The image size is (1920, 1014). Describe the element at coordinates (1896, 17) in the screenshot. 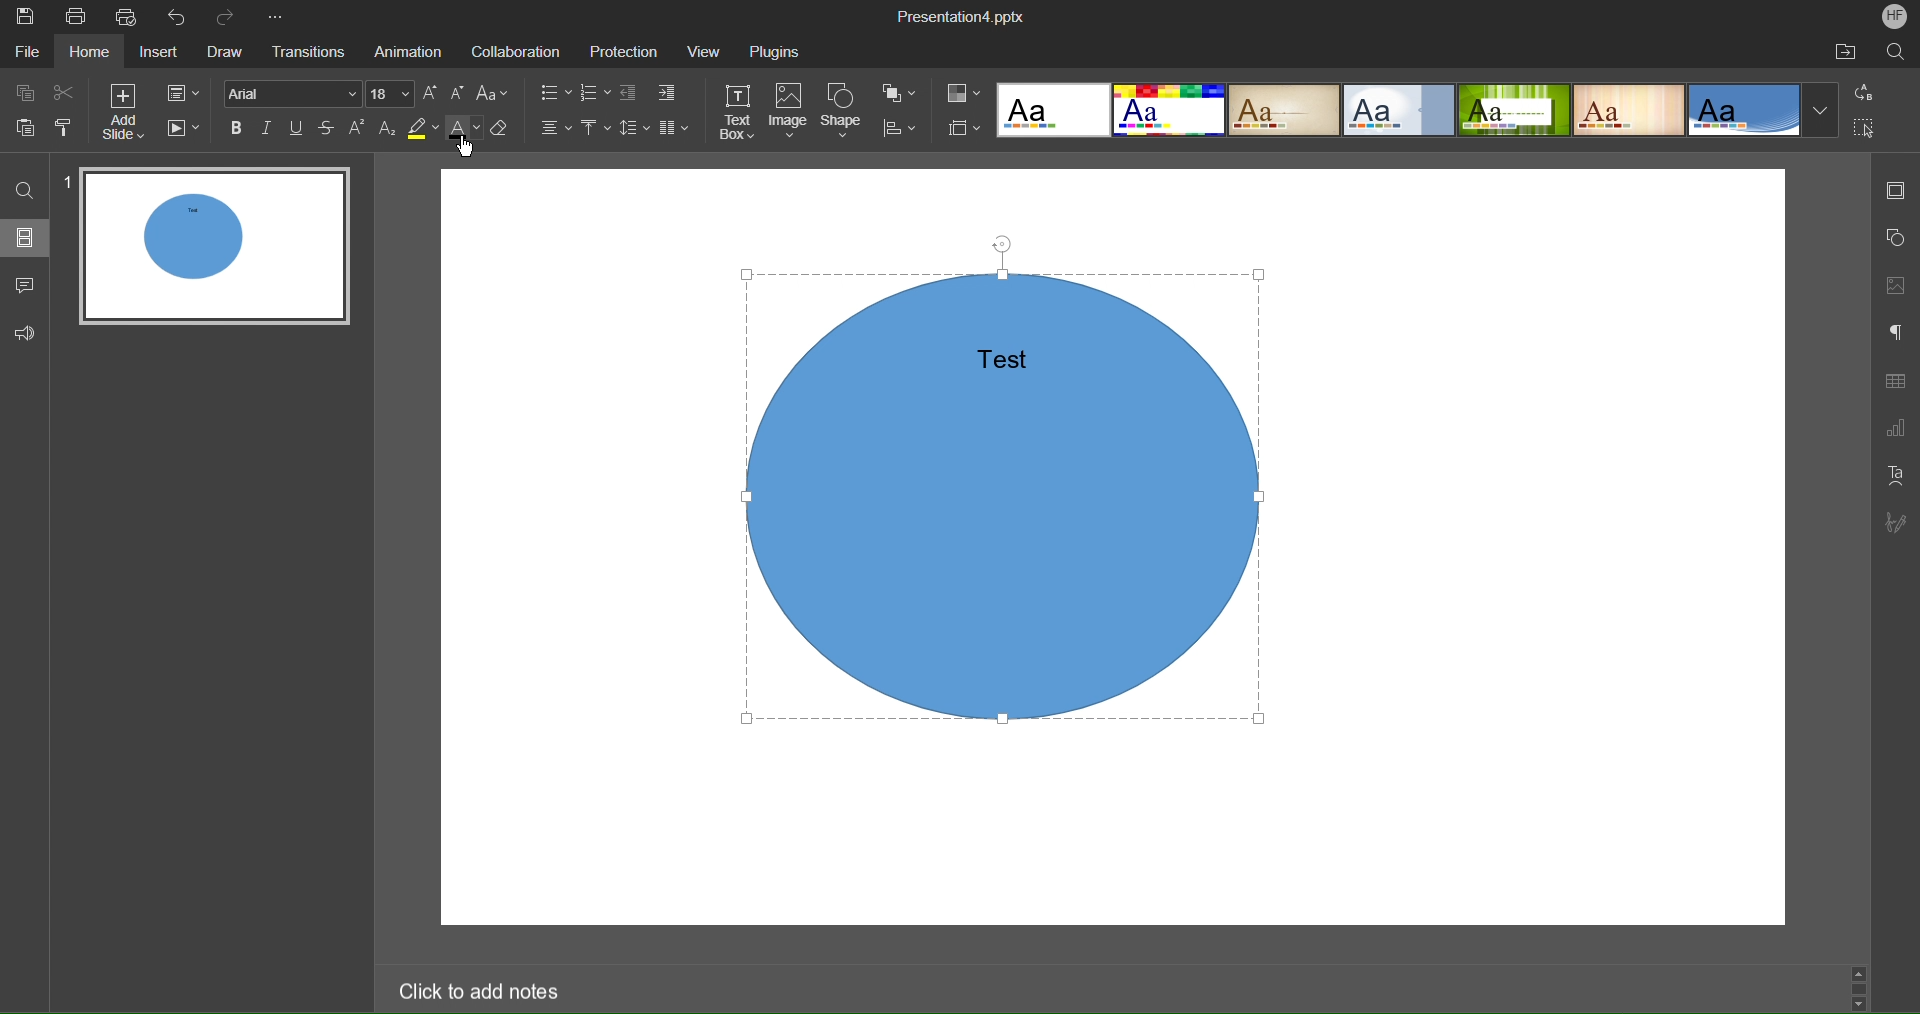

I see `Account` at that location.